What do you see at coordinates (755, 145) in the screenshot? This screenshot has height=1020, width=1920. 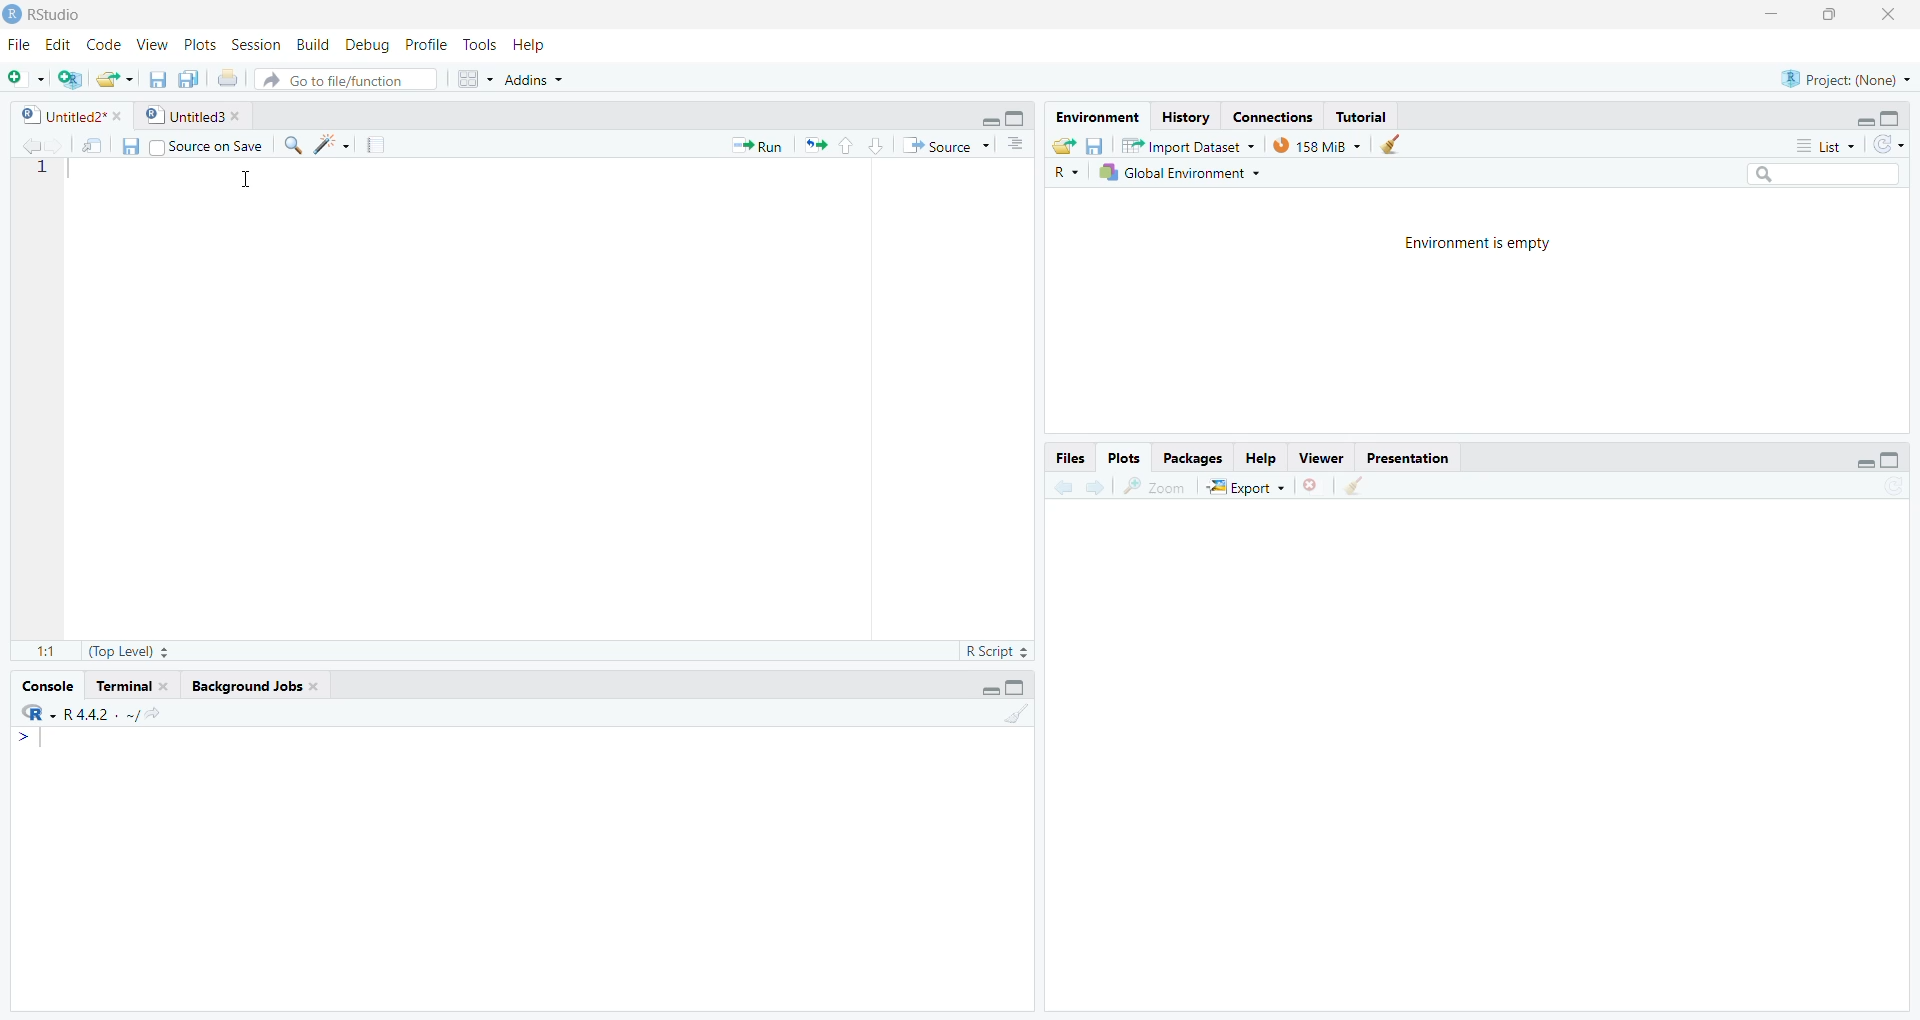 I see `Run` at bounding box center [755, 145].